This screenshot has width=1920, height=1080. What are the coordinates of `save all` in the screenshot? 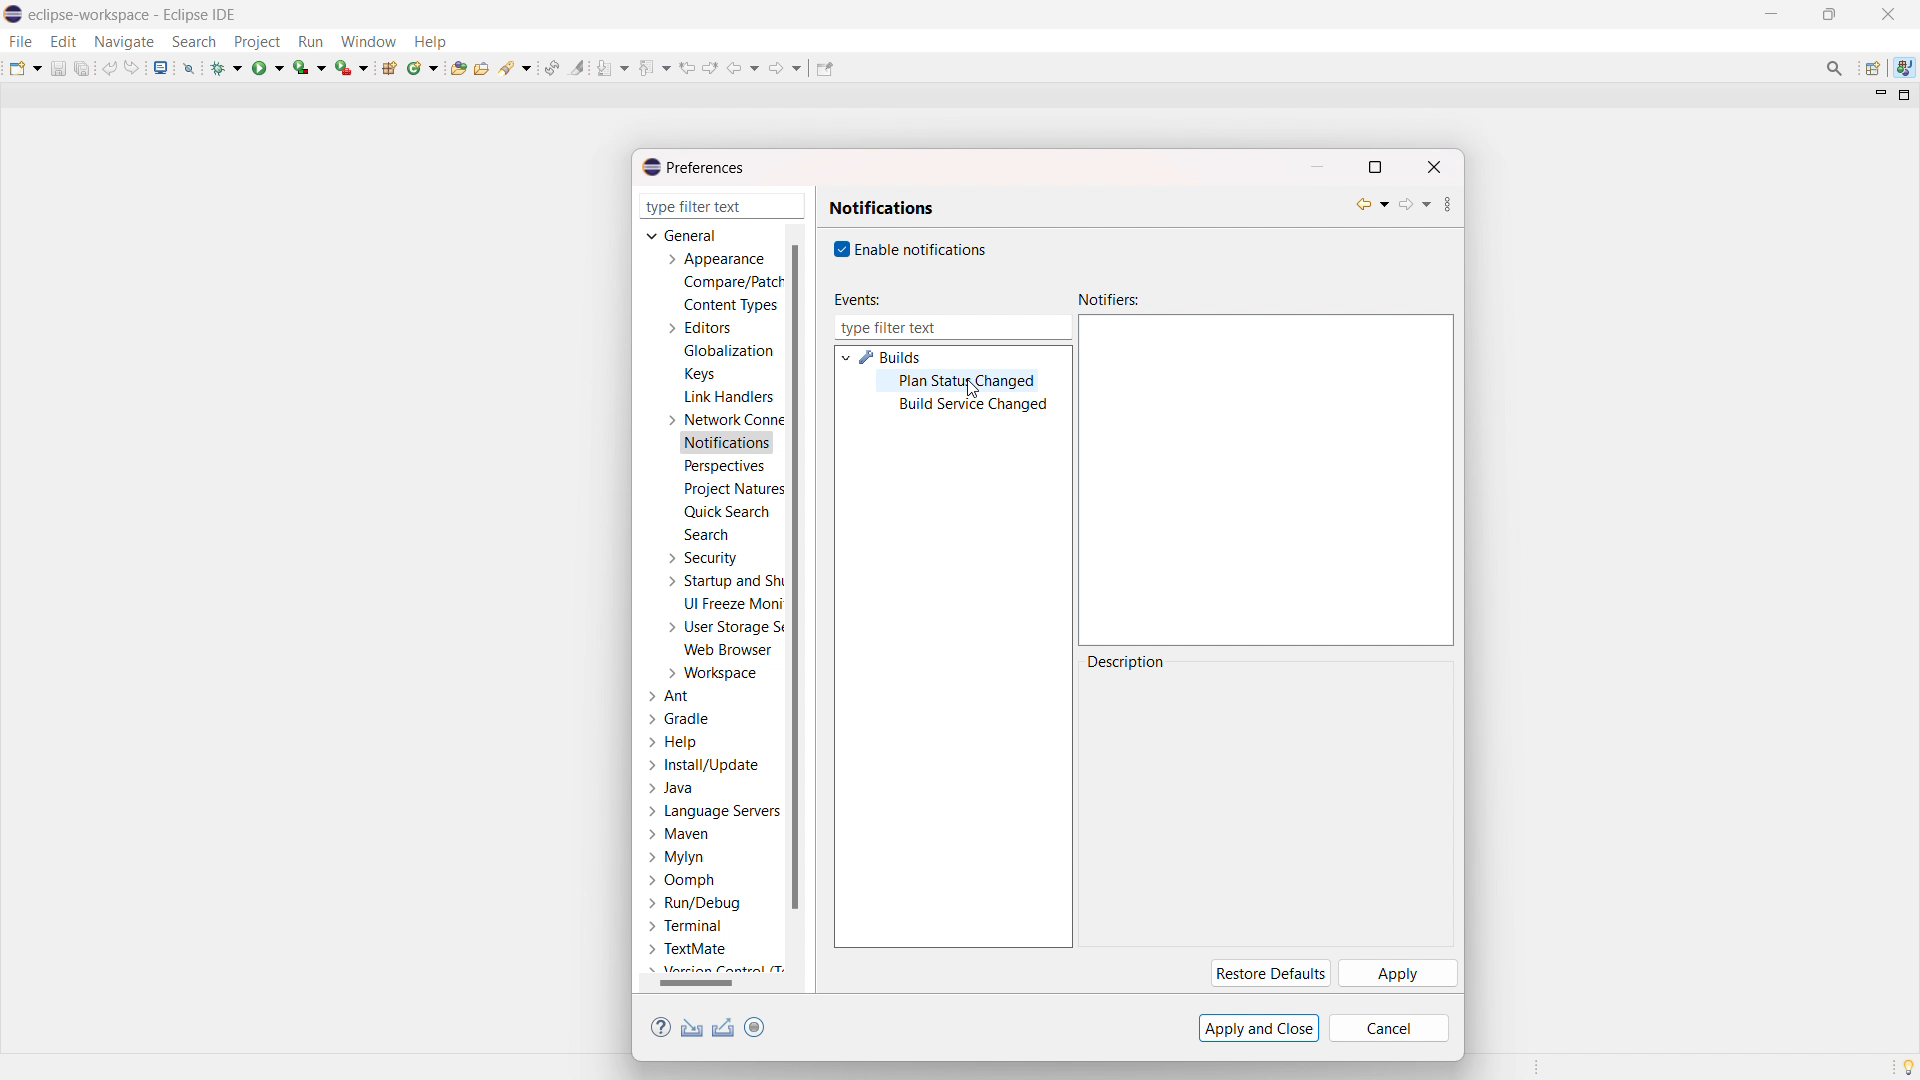 It's located at (84, 67).